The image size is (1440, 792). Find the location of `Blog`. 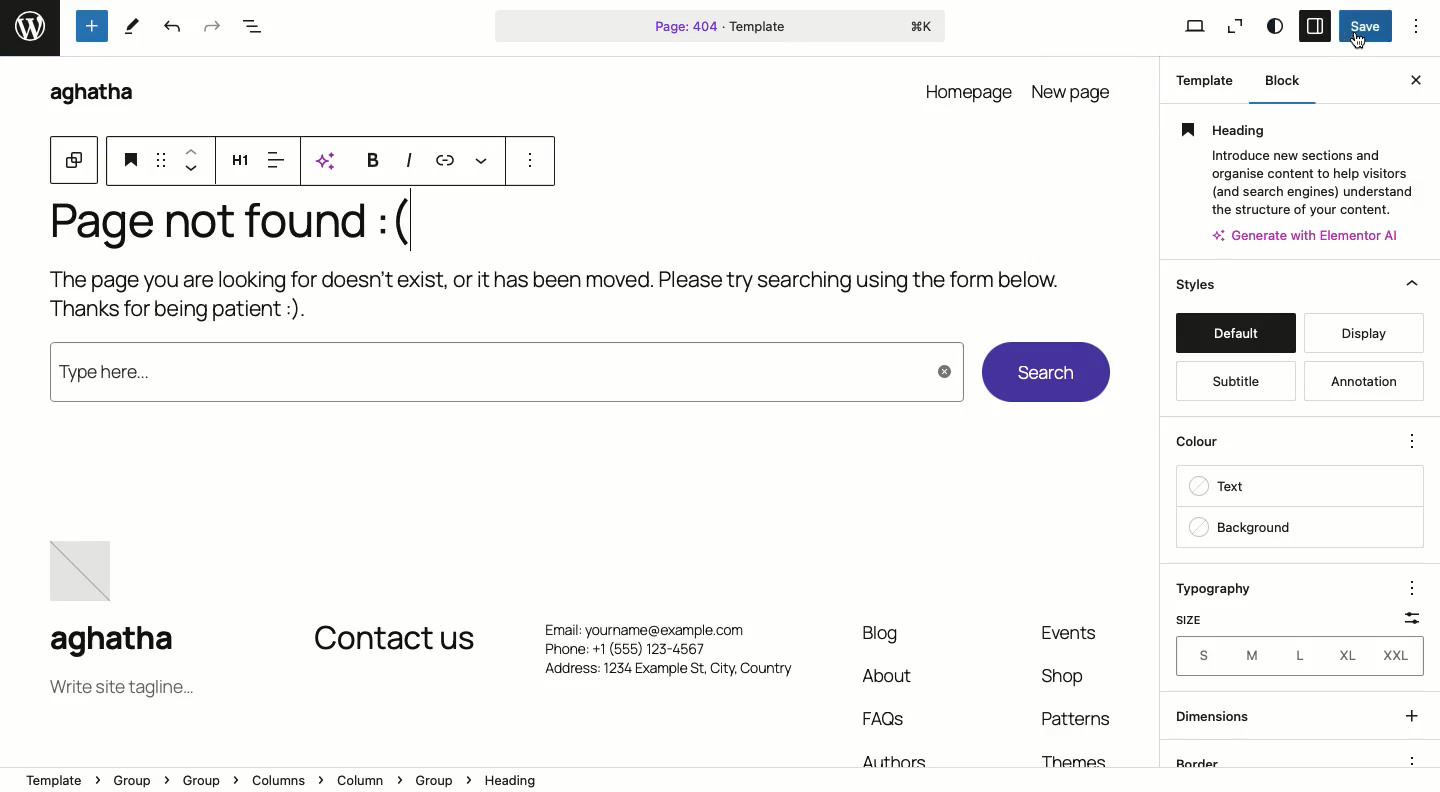

Blog is located at coordinates (882, 634).